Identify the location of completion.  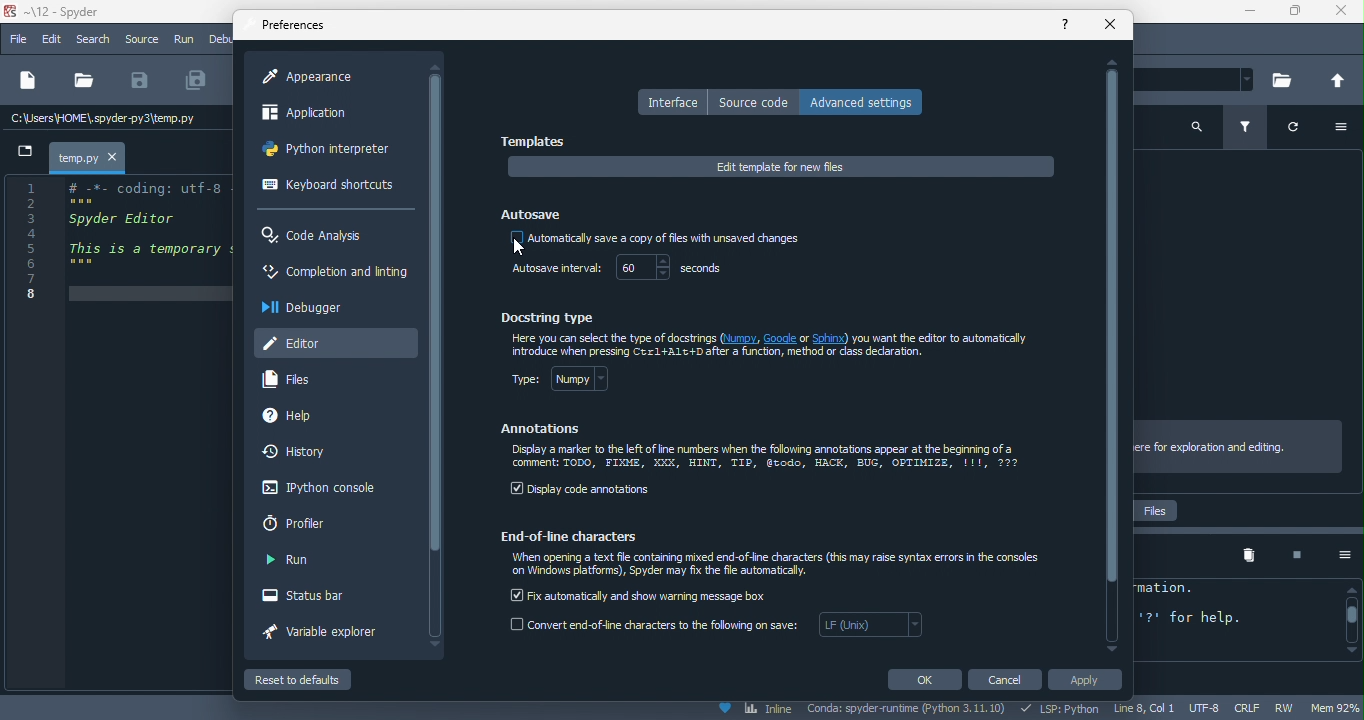
(334, 275).